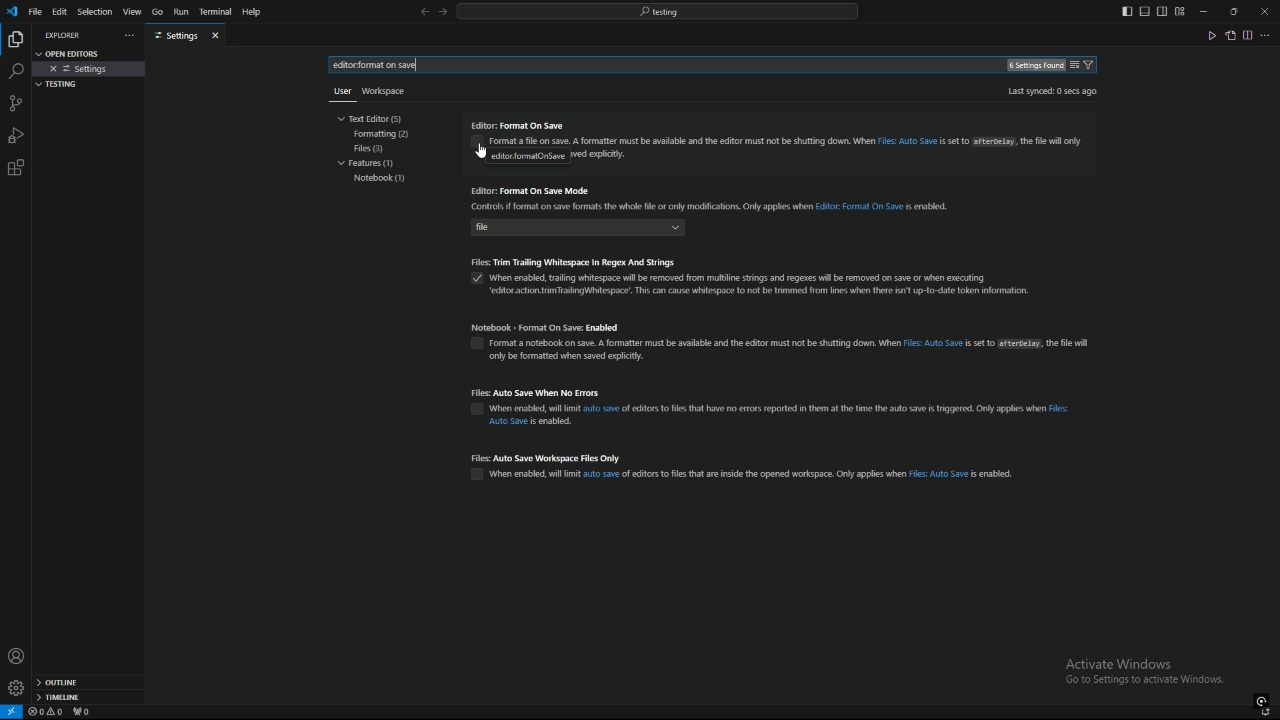  What do you see at coordinates (90, 69) in the screenshot?
I see `settings` at bounding box center [90, 69].